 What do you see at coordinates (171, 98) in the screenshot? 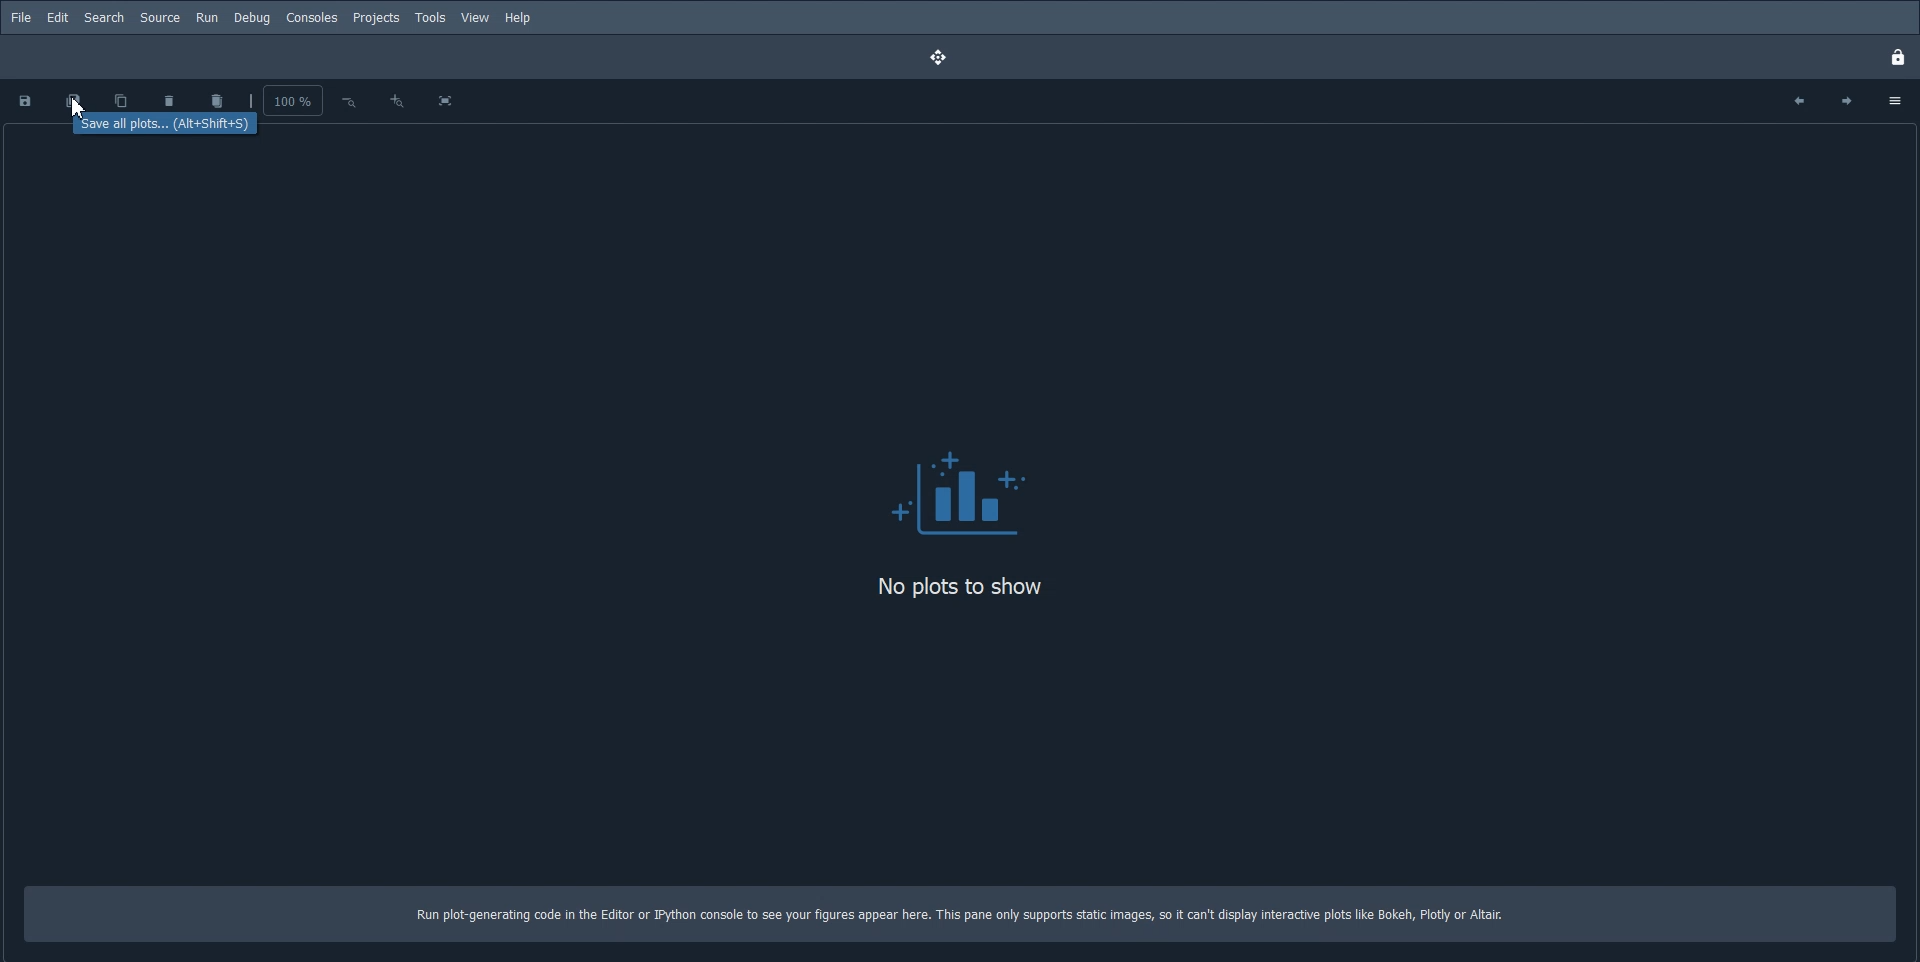
I see `Remove plot` at bounding box center [171, 98].